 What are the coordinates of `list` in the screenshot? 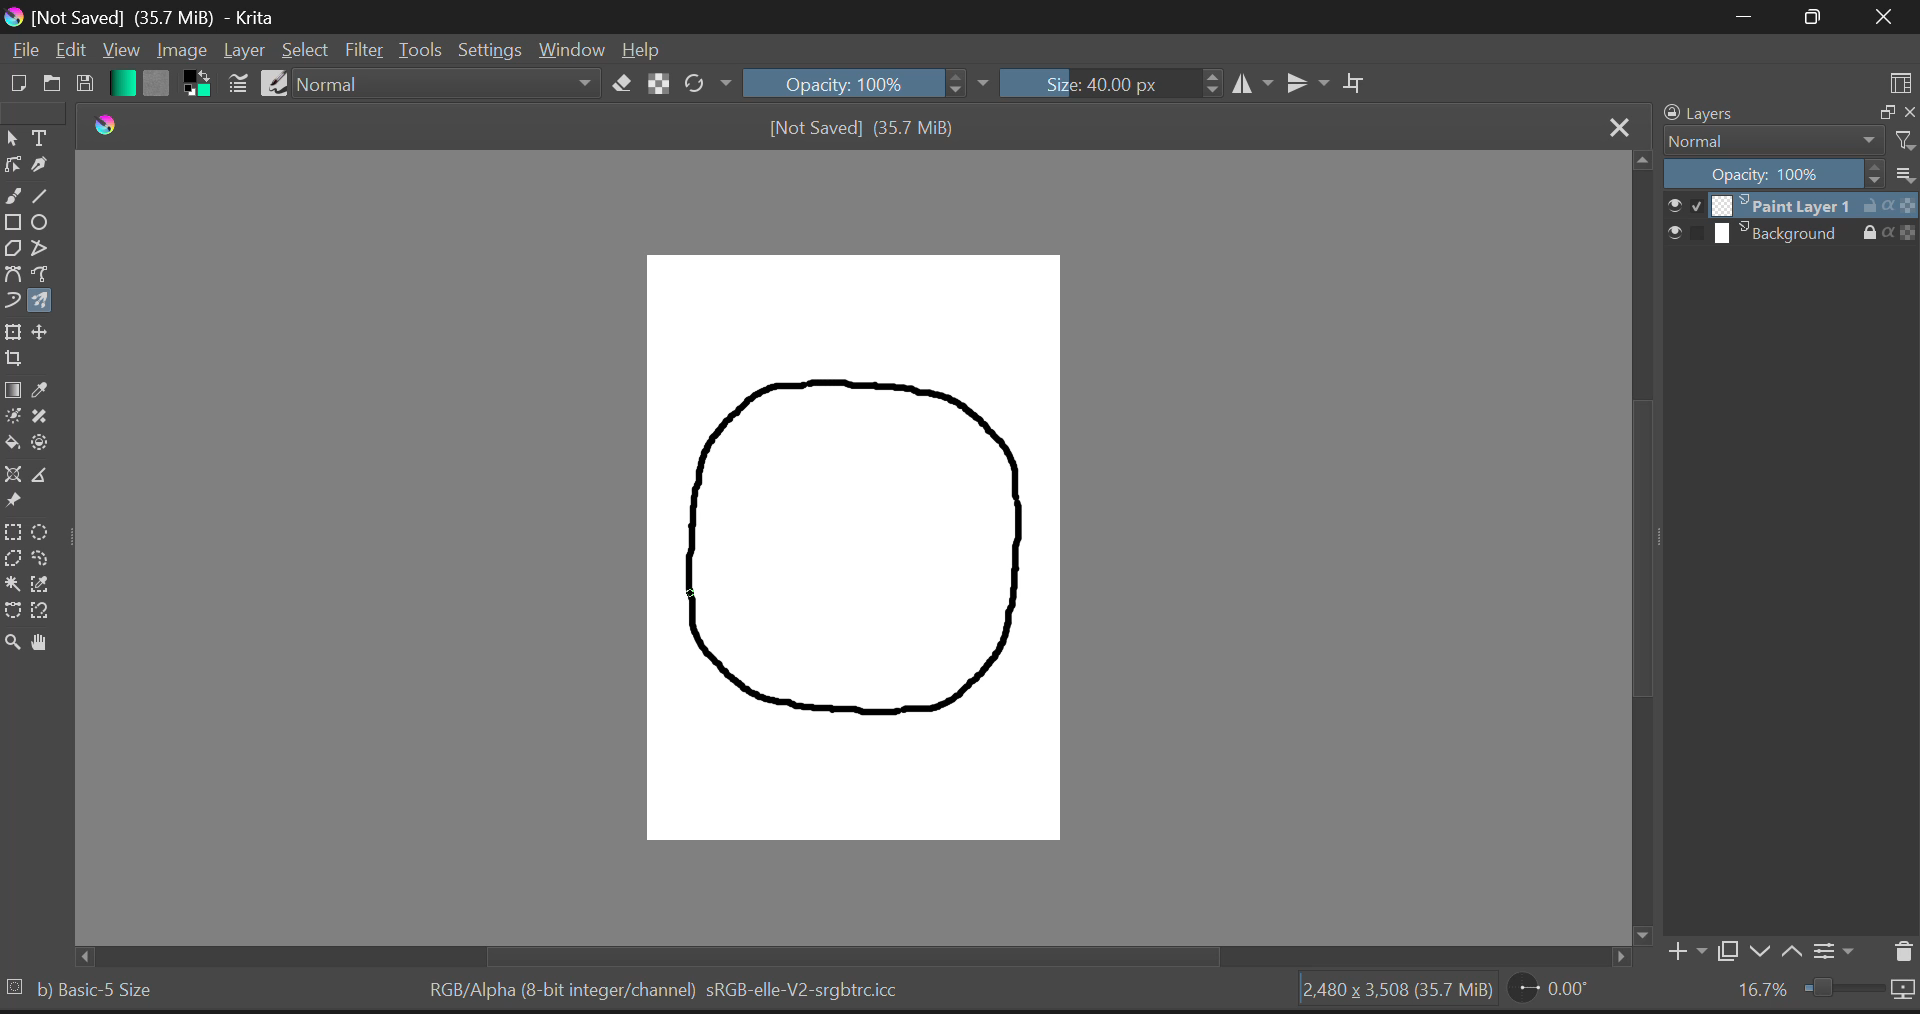 It's located at (1903, 174).